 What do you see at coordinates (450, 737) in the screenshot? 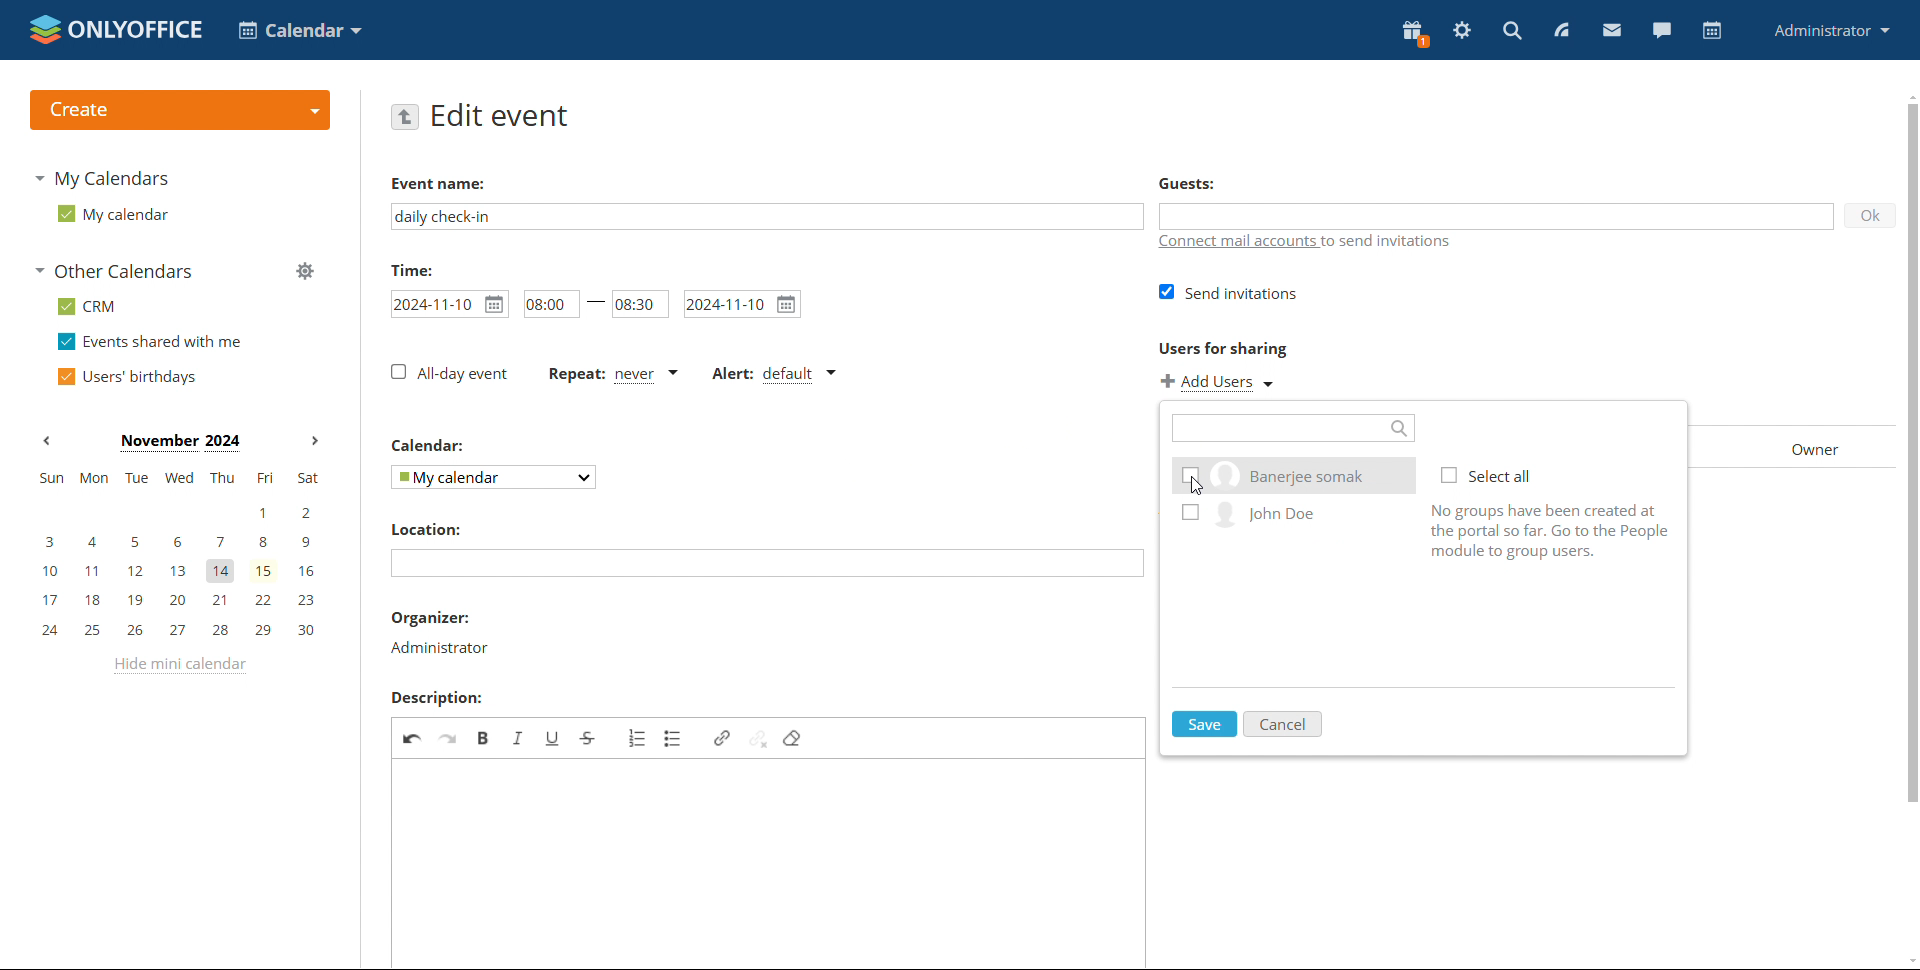
I see `redo` at bounding box center [450, 737].